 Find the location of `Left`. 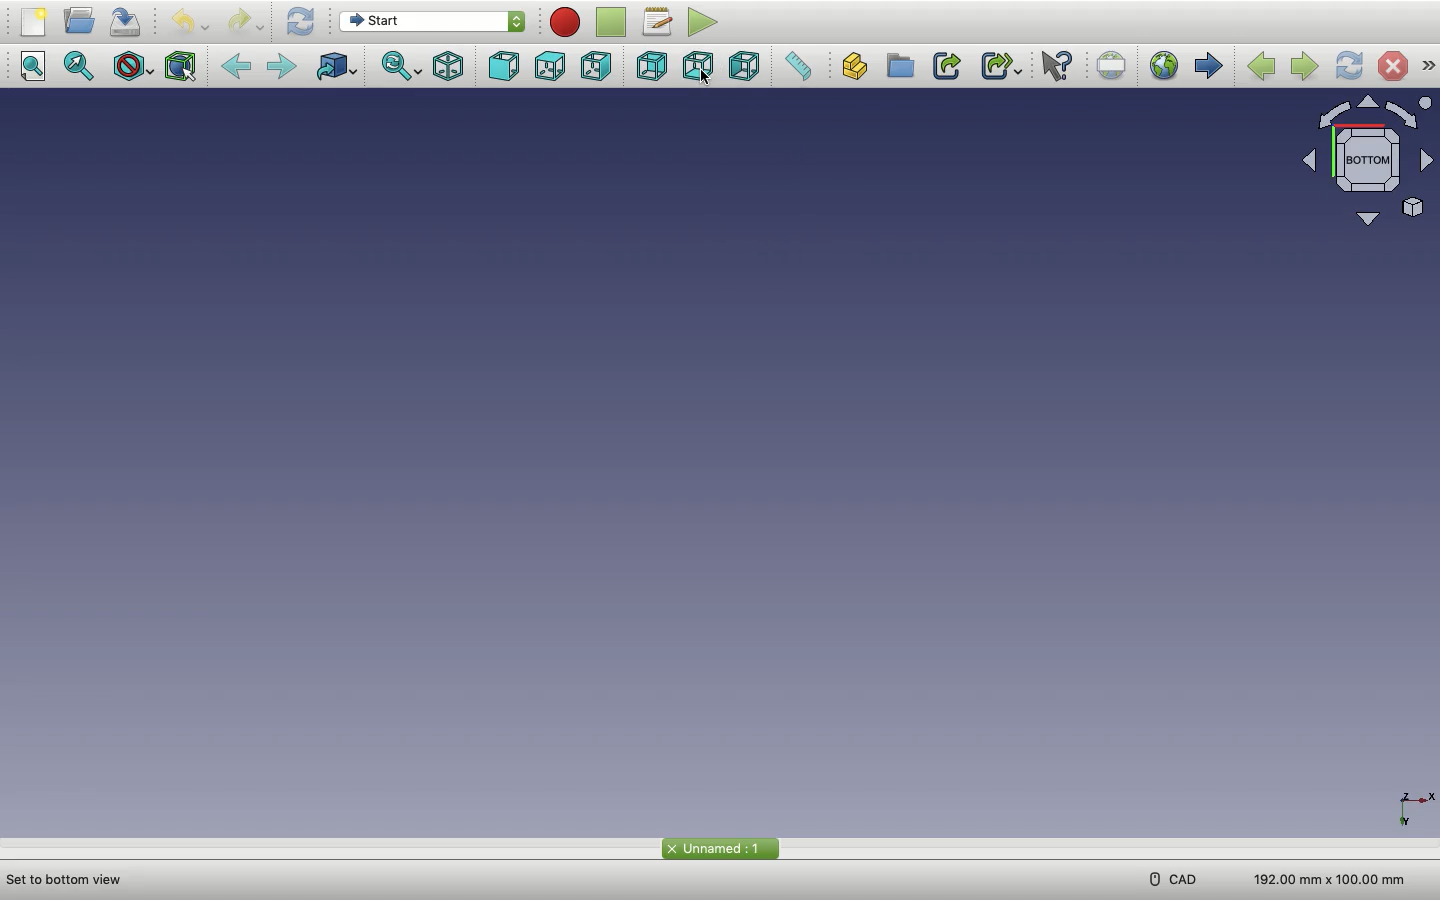

Left is located at coordinates (746, 68).